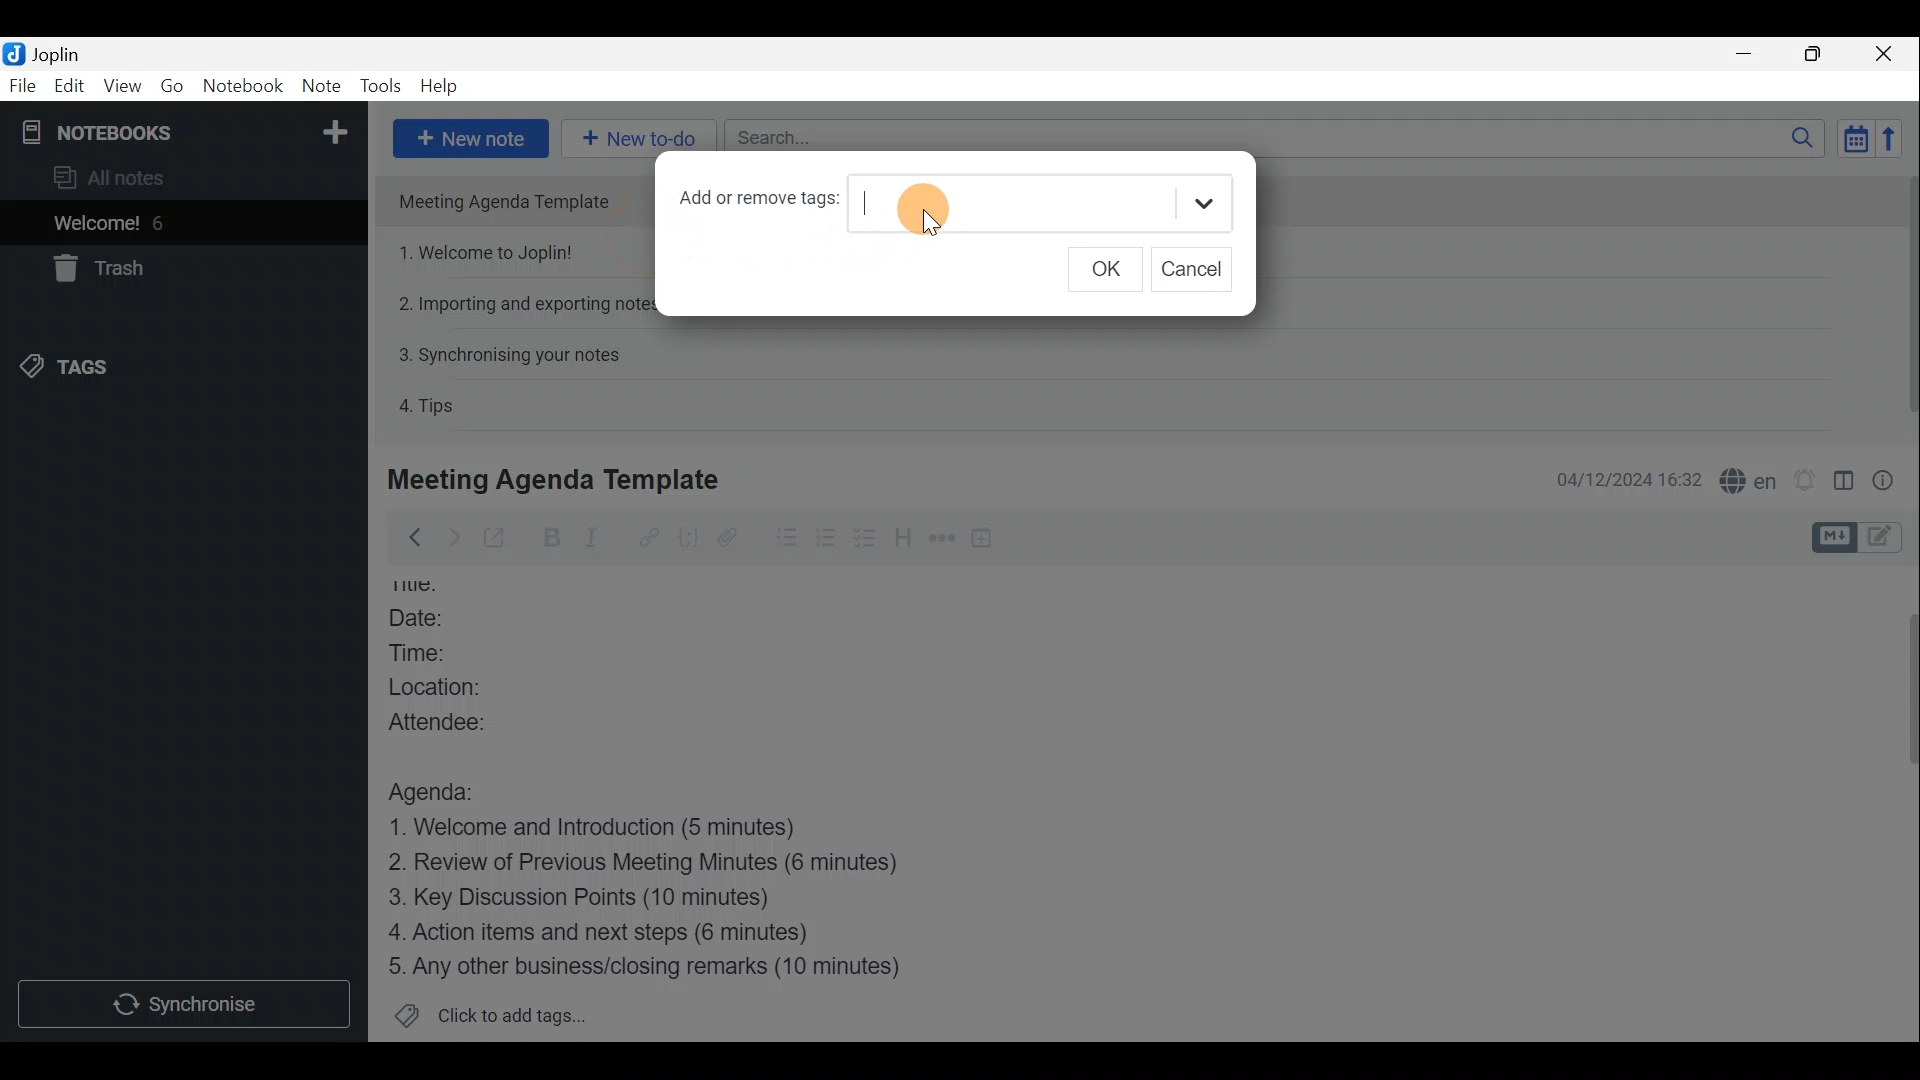 The image size is (1920, 1080). Describe the element at coordinates (1747, 53) in the screenshot. I see `Minimise` at that location.